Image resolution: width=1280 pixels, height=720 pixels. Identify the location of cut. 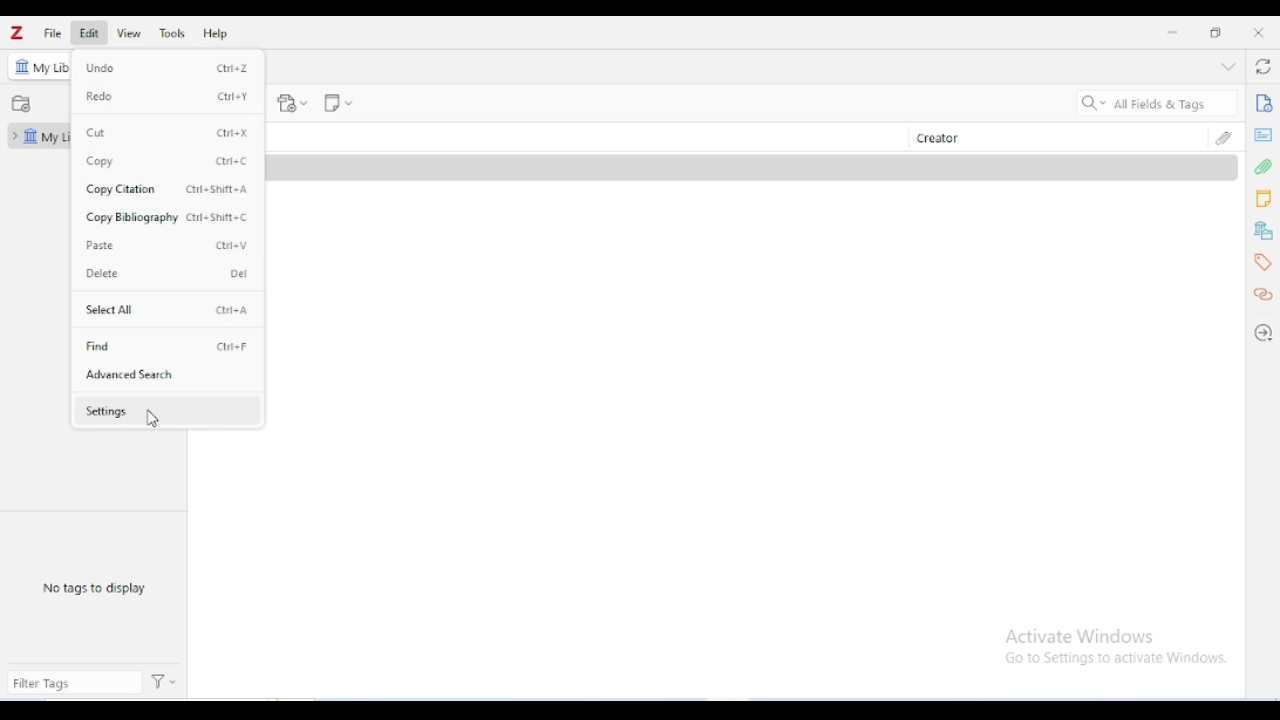
(96, 133).